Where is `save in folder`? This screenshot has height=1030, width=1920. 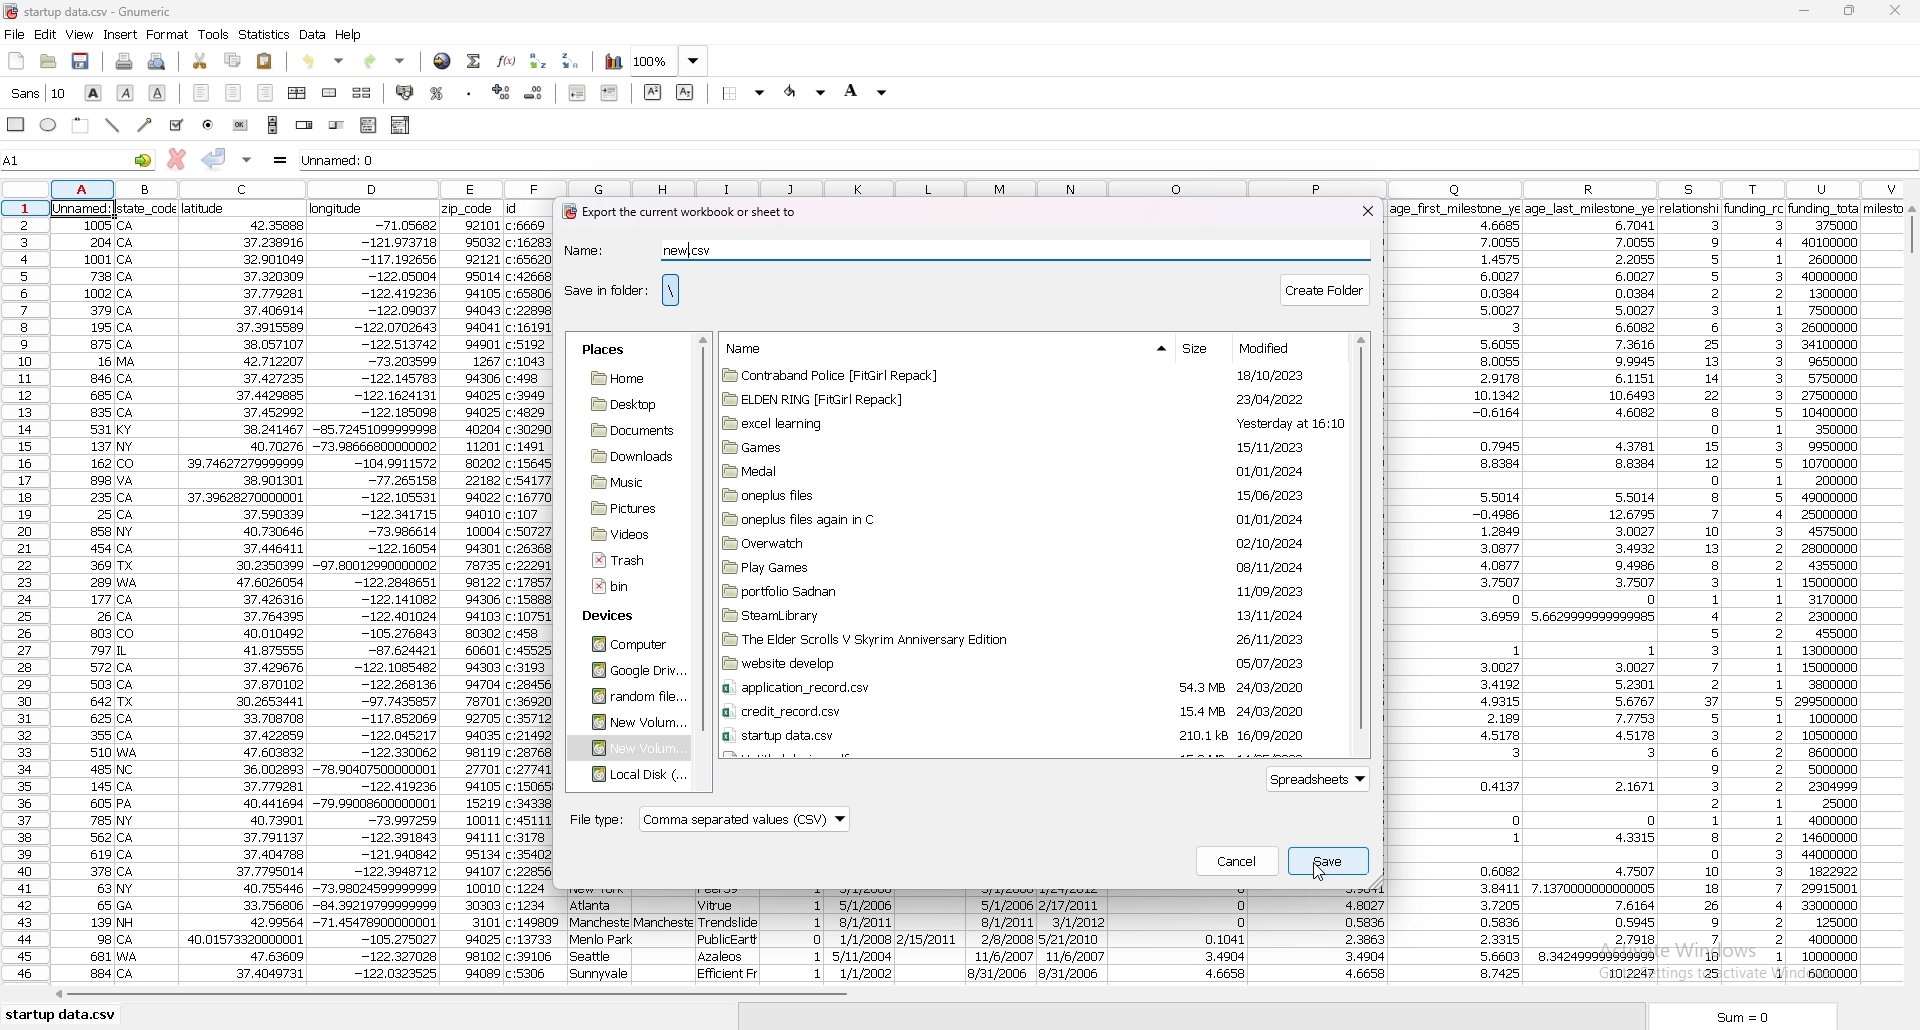
save in folder is located at coordinates (605, 290).